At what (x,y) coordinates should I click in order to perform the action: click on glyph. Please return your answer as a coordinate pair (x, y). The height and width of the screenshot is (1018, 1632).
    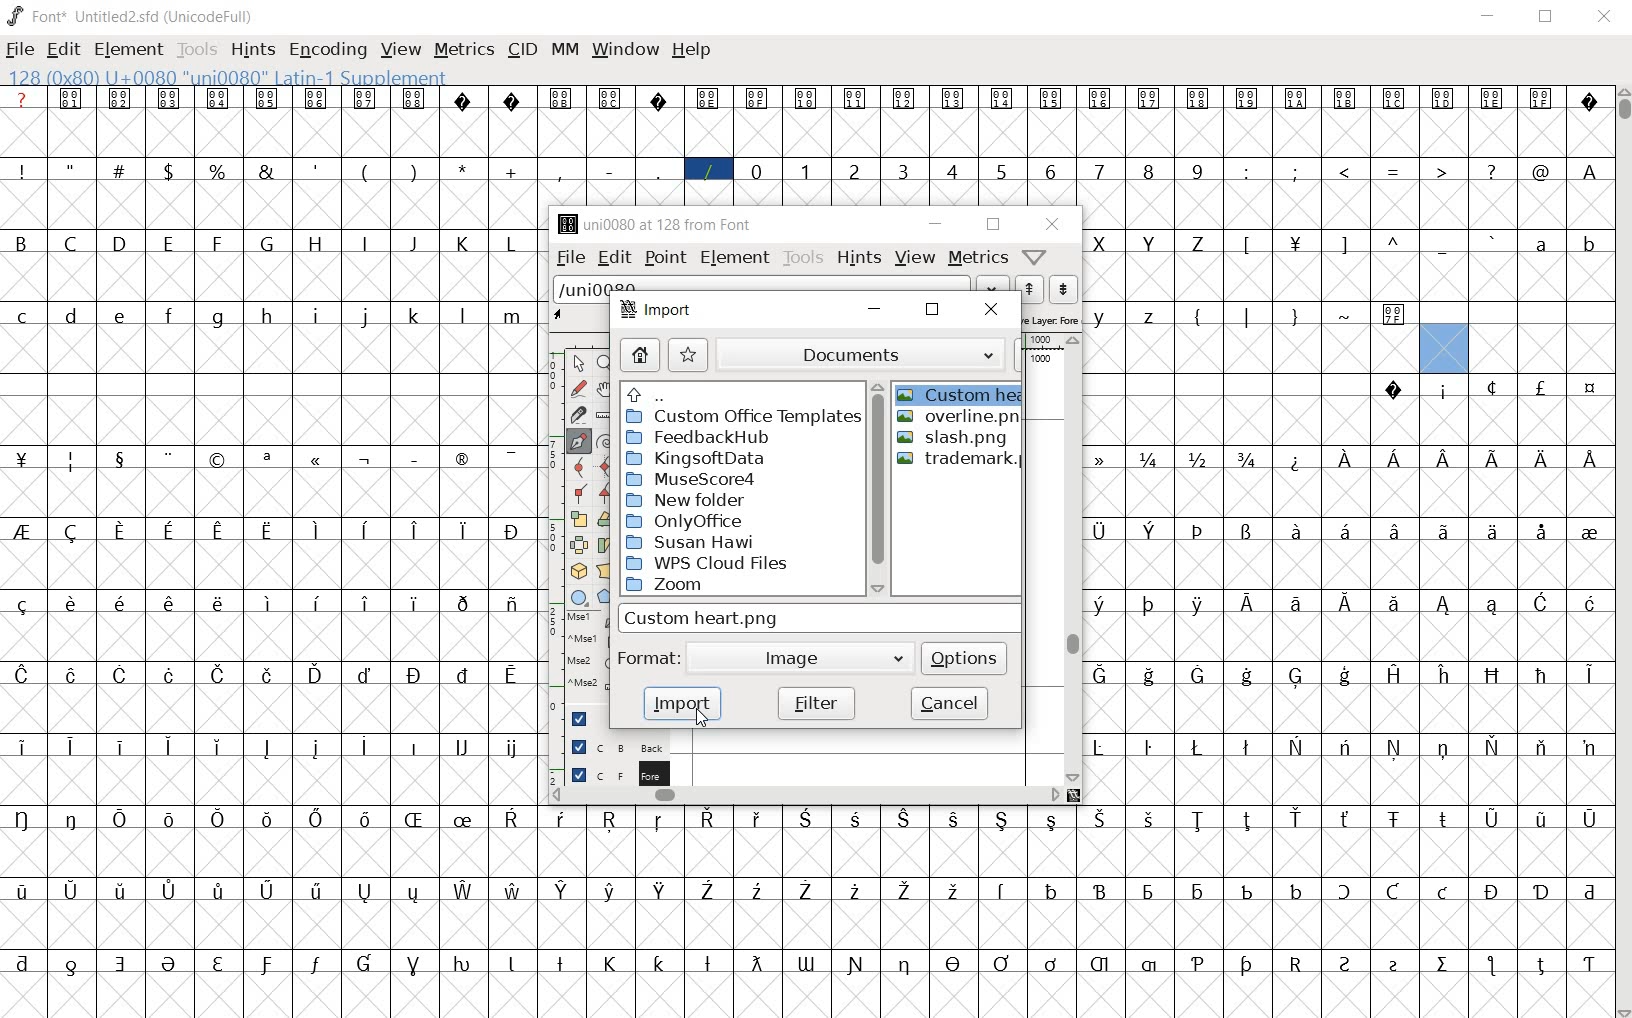
    Looking at the image, I should click on (1445, 606).